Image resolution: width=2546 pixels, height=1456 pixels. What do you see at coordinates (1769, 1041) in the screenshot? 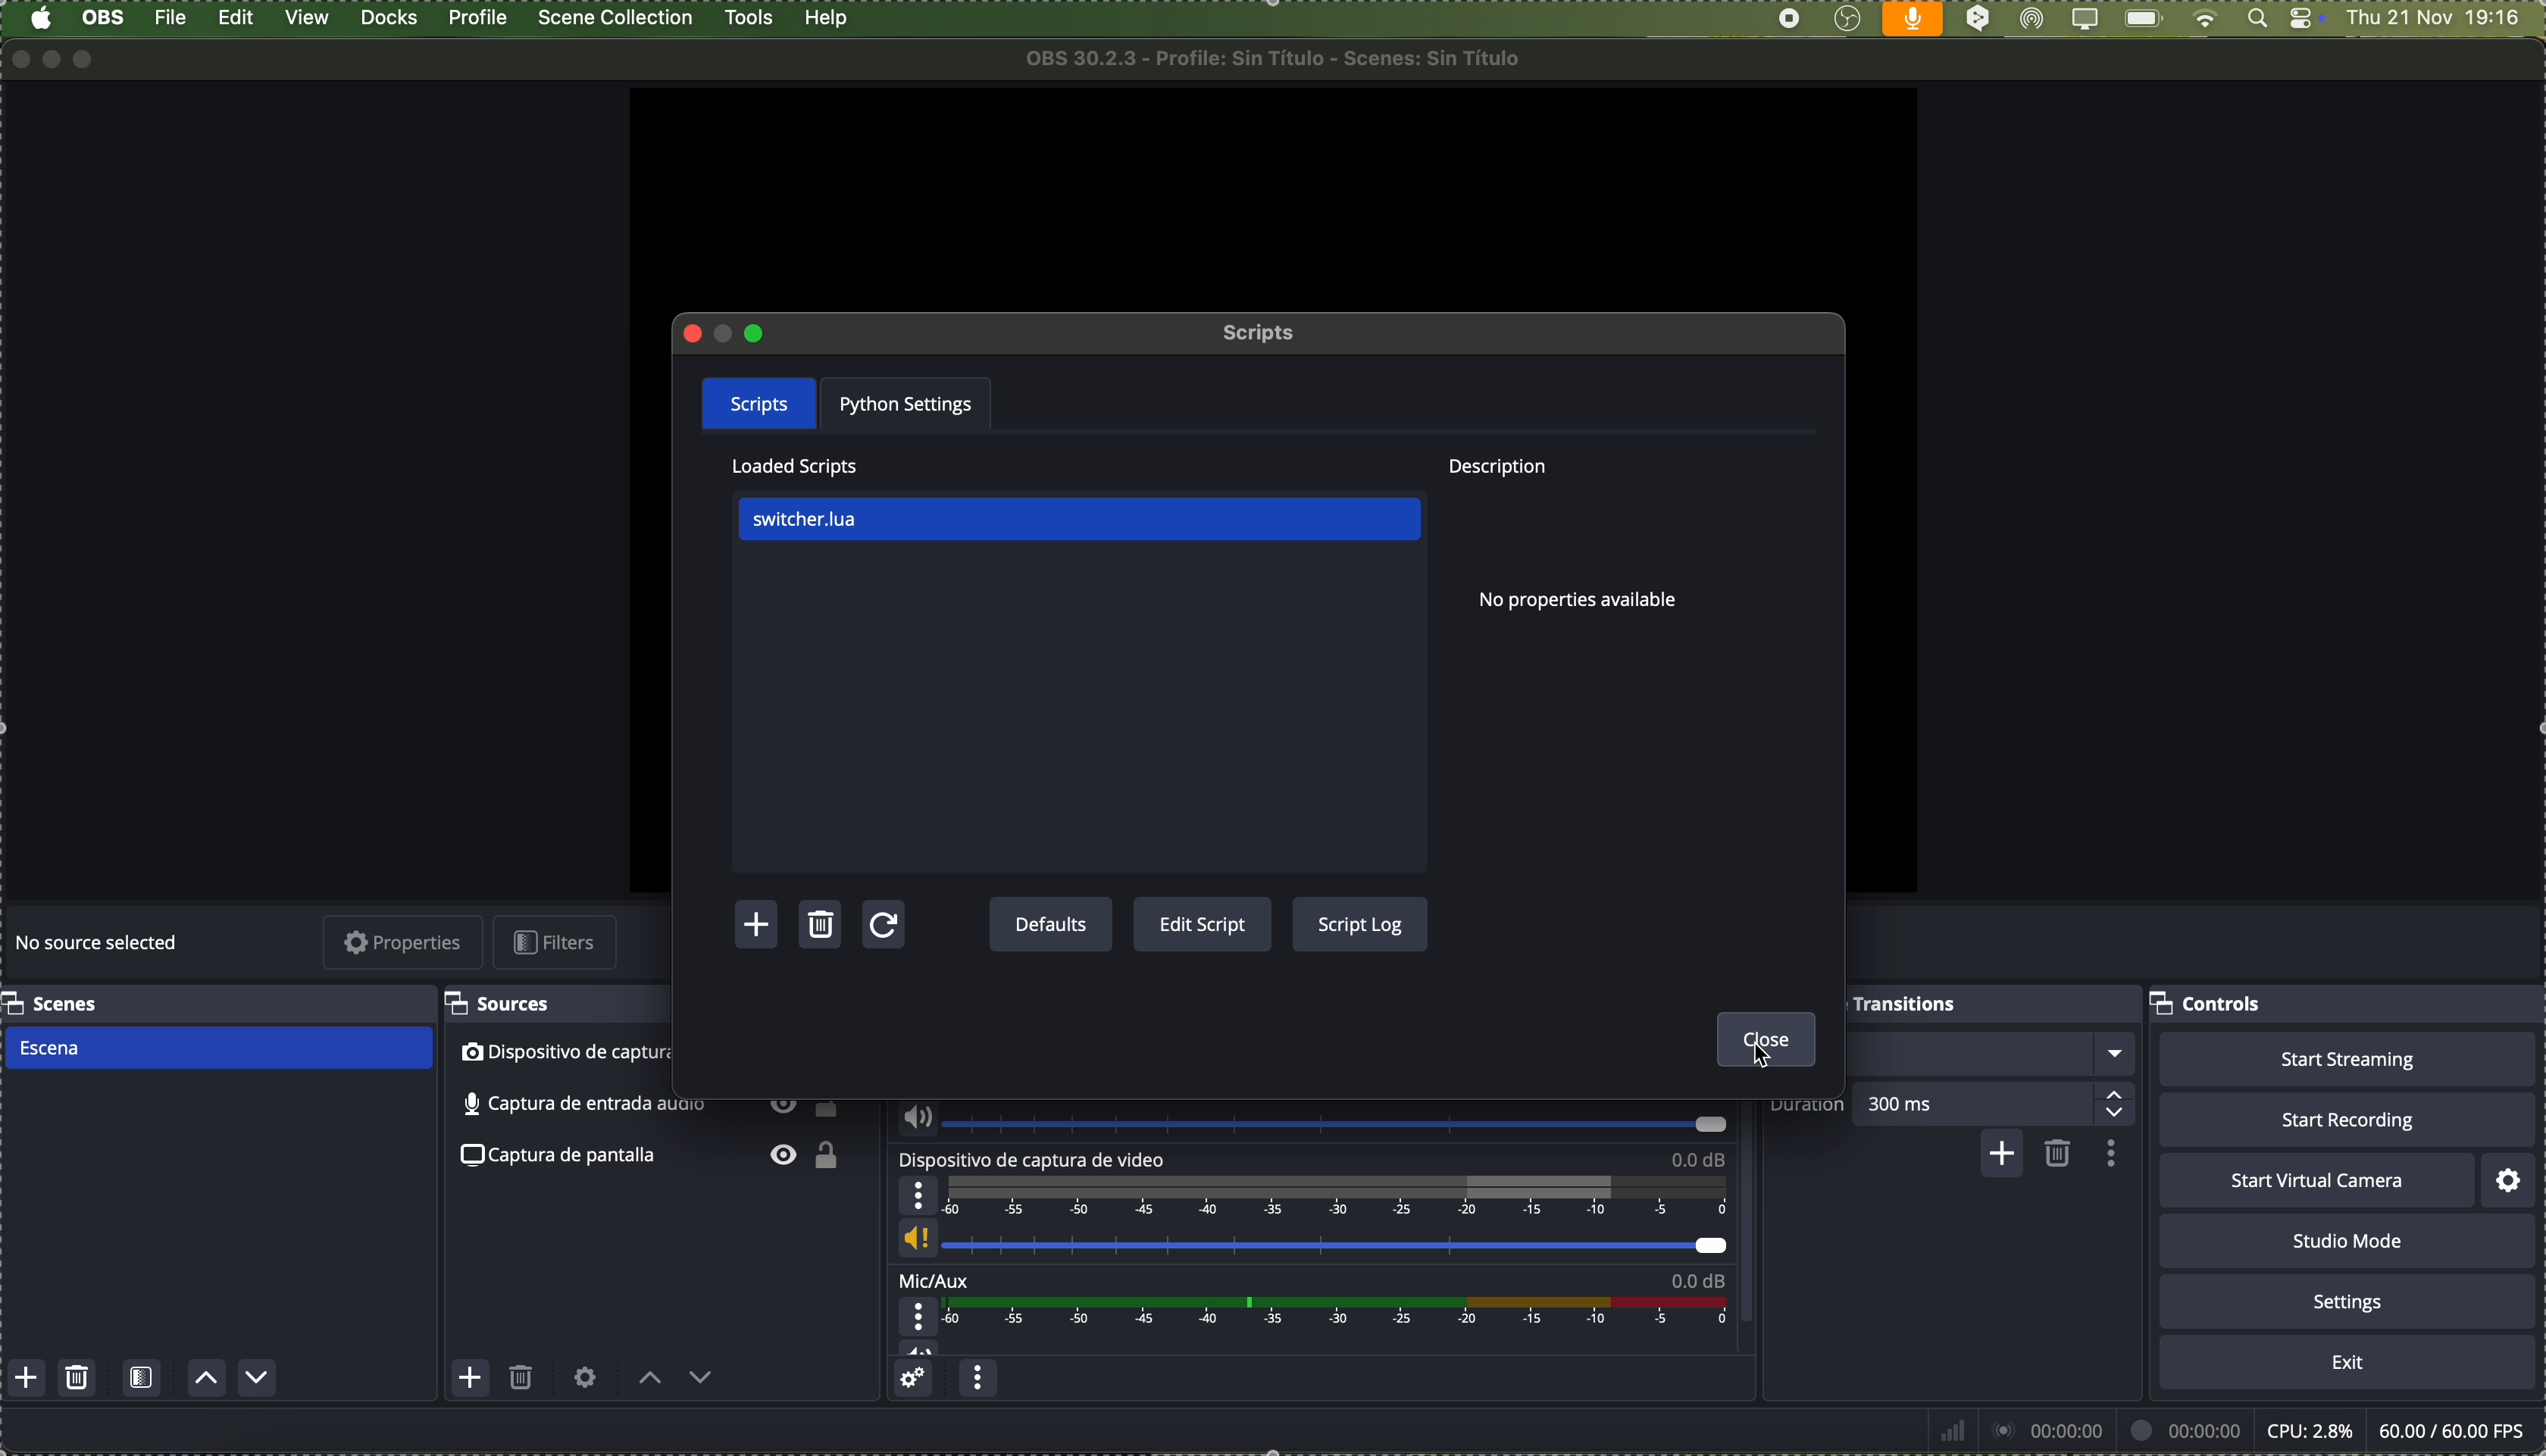
I see `click on close button` at bounding box center [1769, 1041].